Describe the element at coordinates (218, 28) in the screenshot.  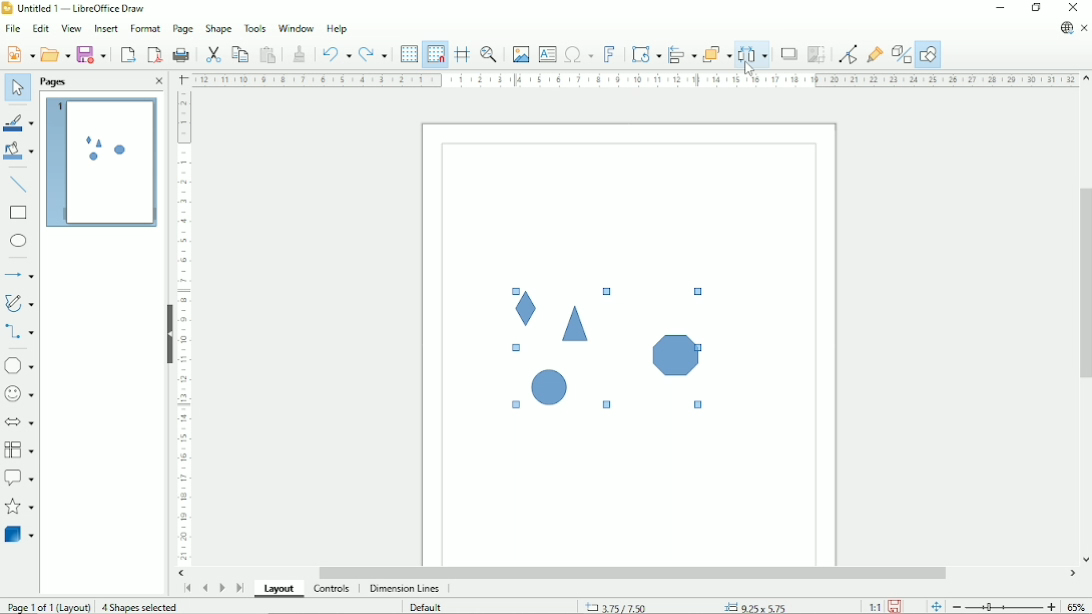
I see `Shape` at that location.